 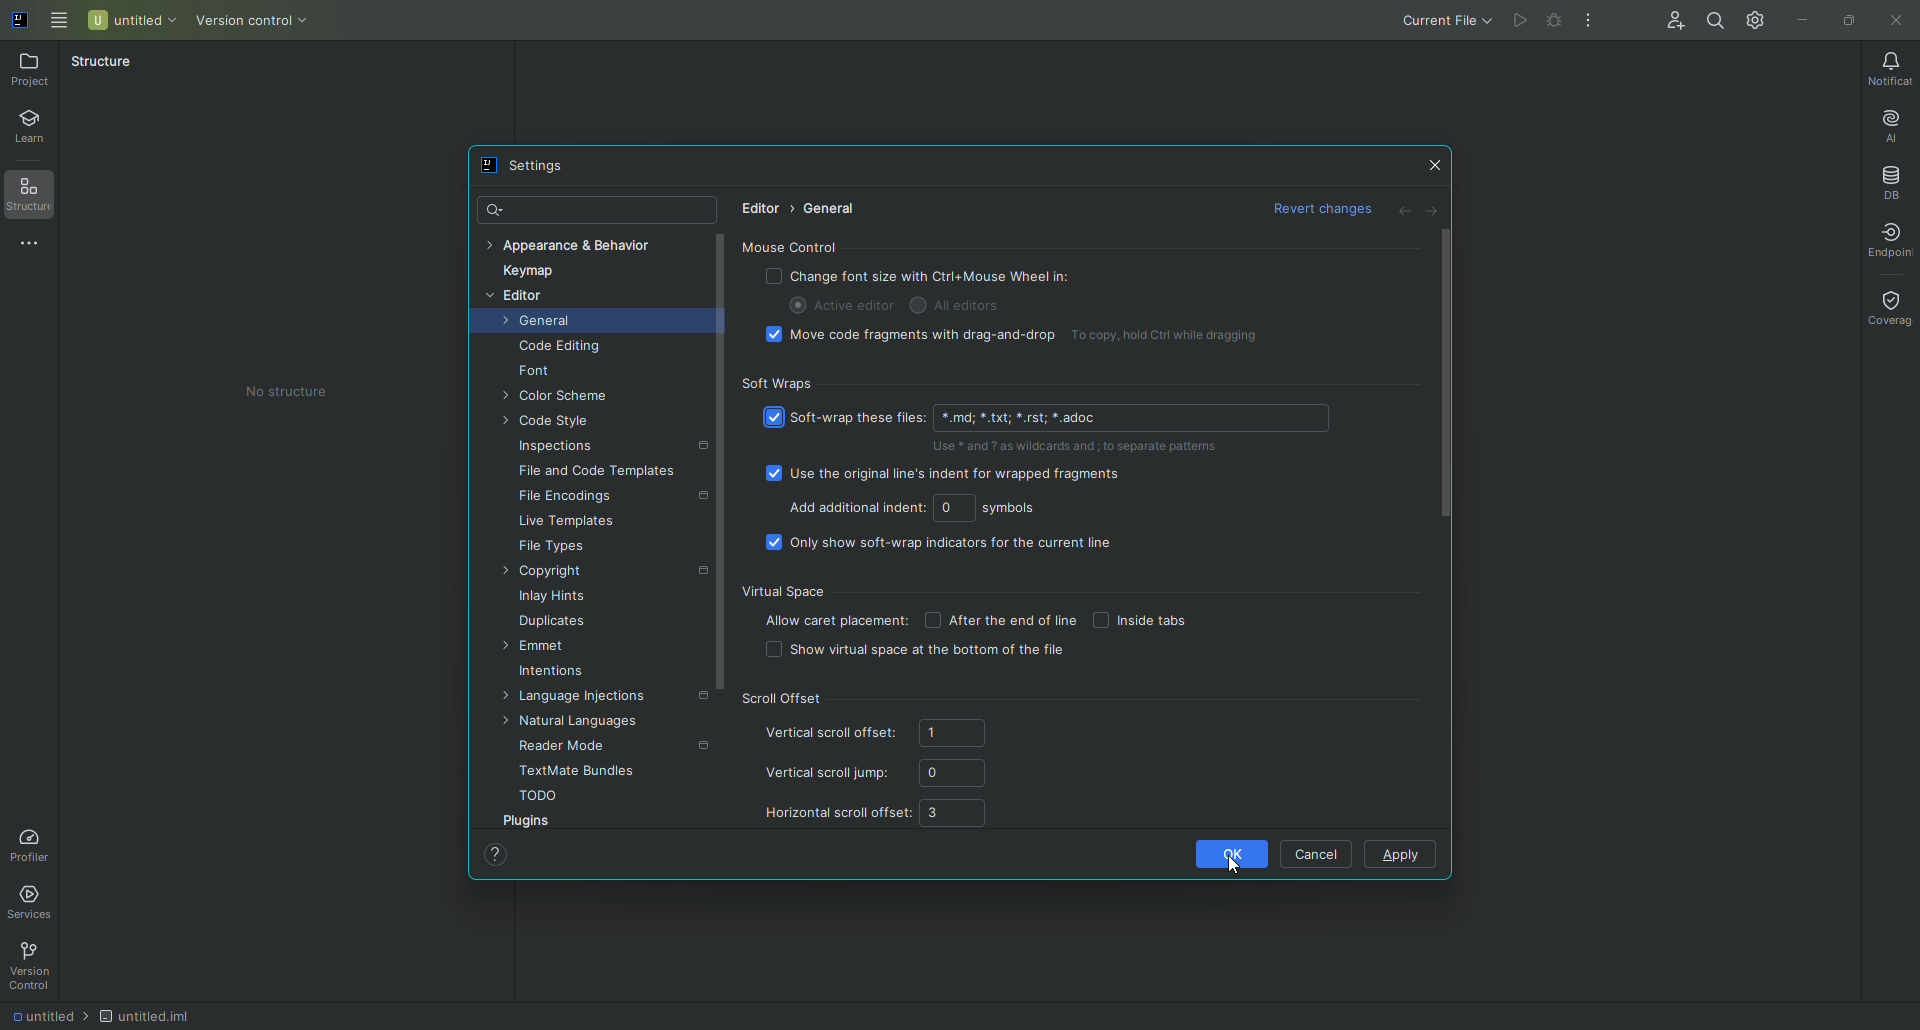 What do you see at coordinates (757, 210) in the screenshot?
I see `Editor` at bounding box center [757, 210].